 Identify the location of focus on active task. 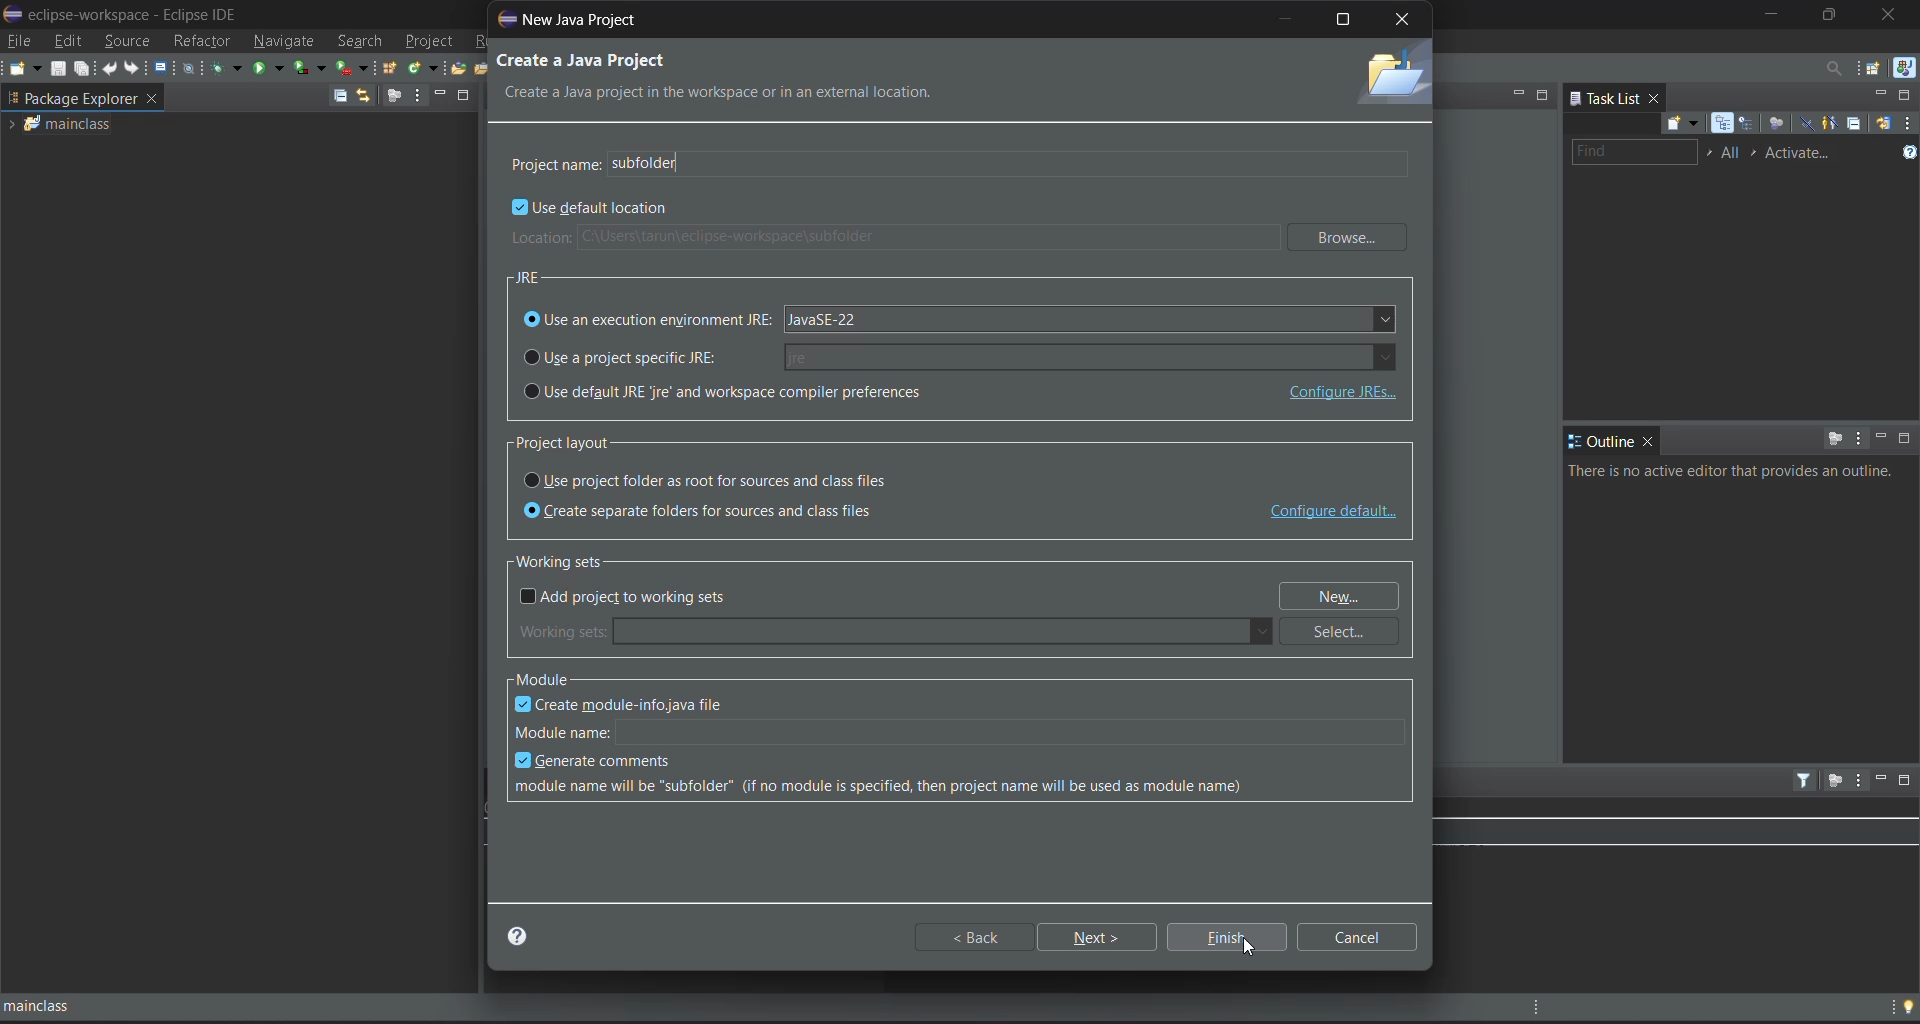
(1833, 781).